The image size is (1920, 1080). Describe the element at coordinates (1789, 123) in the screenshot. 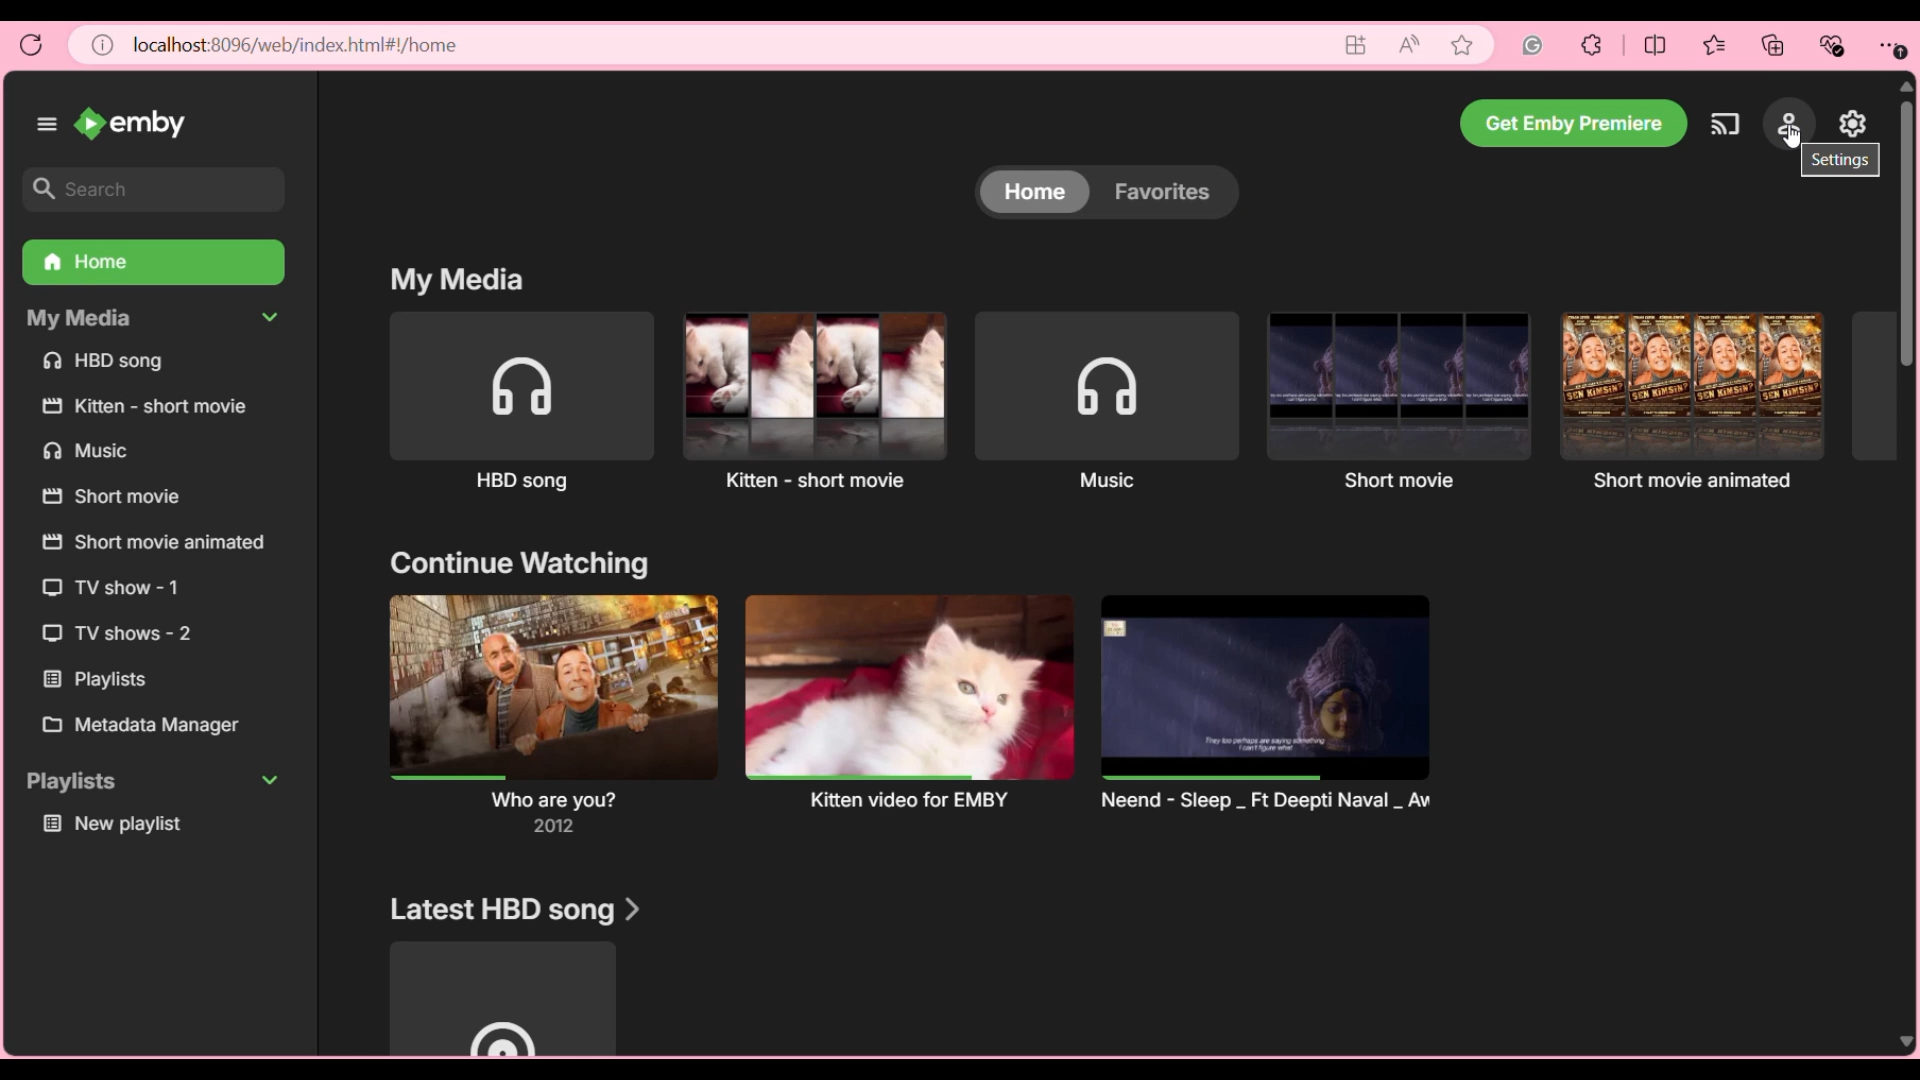

I see `Settings` at that location.